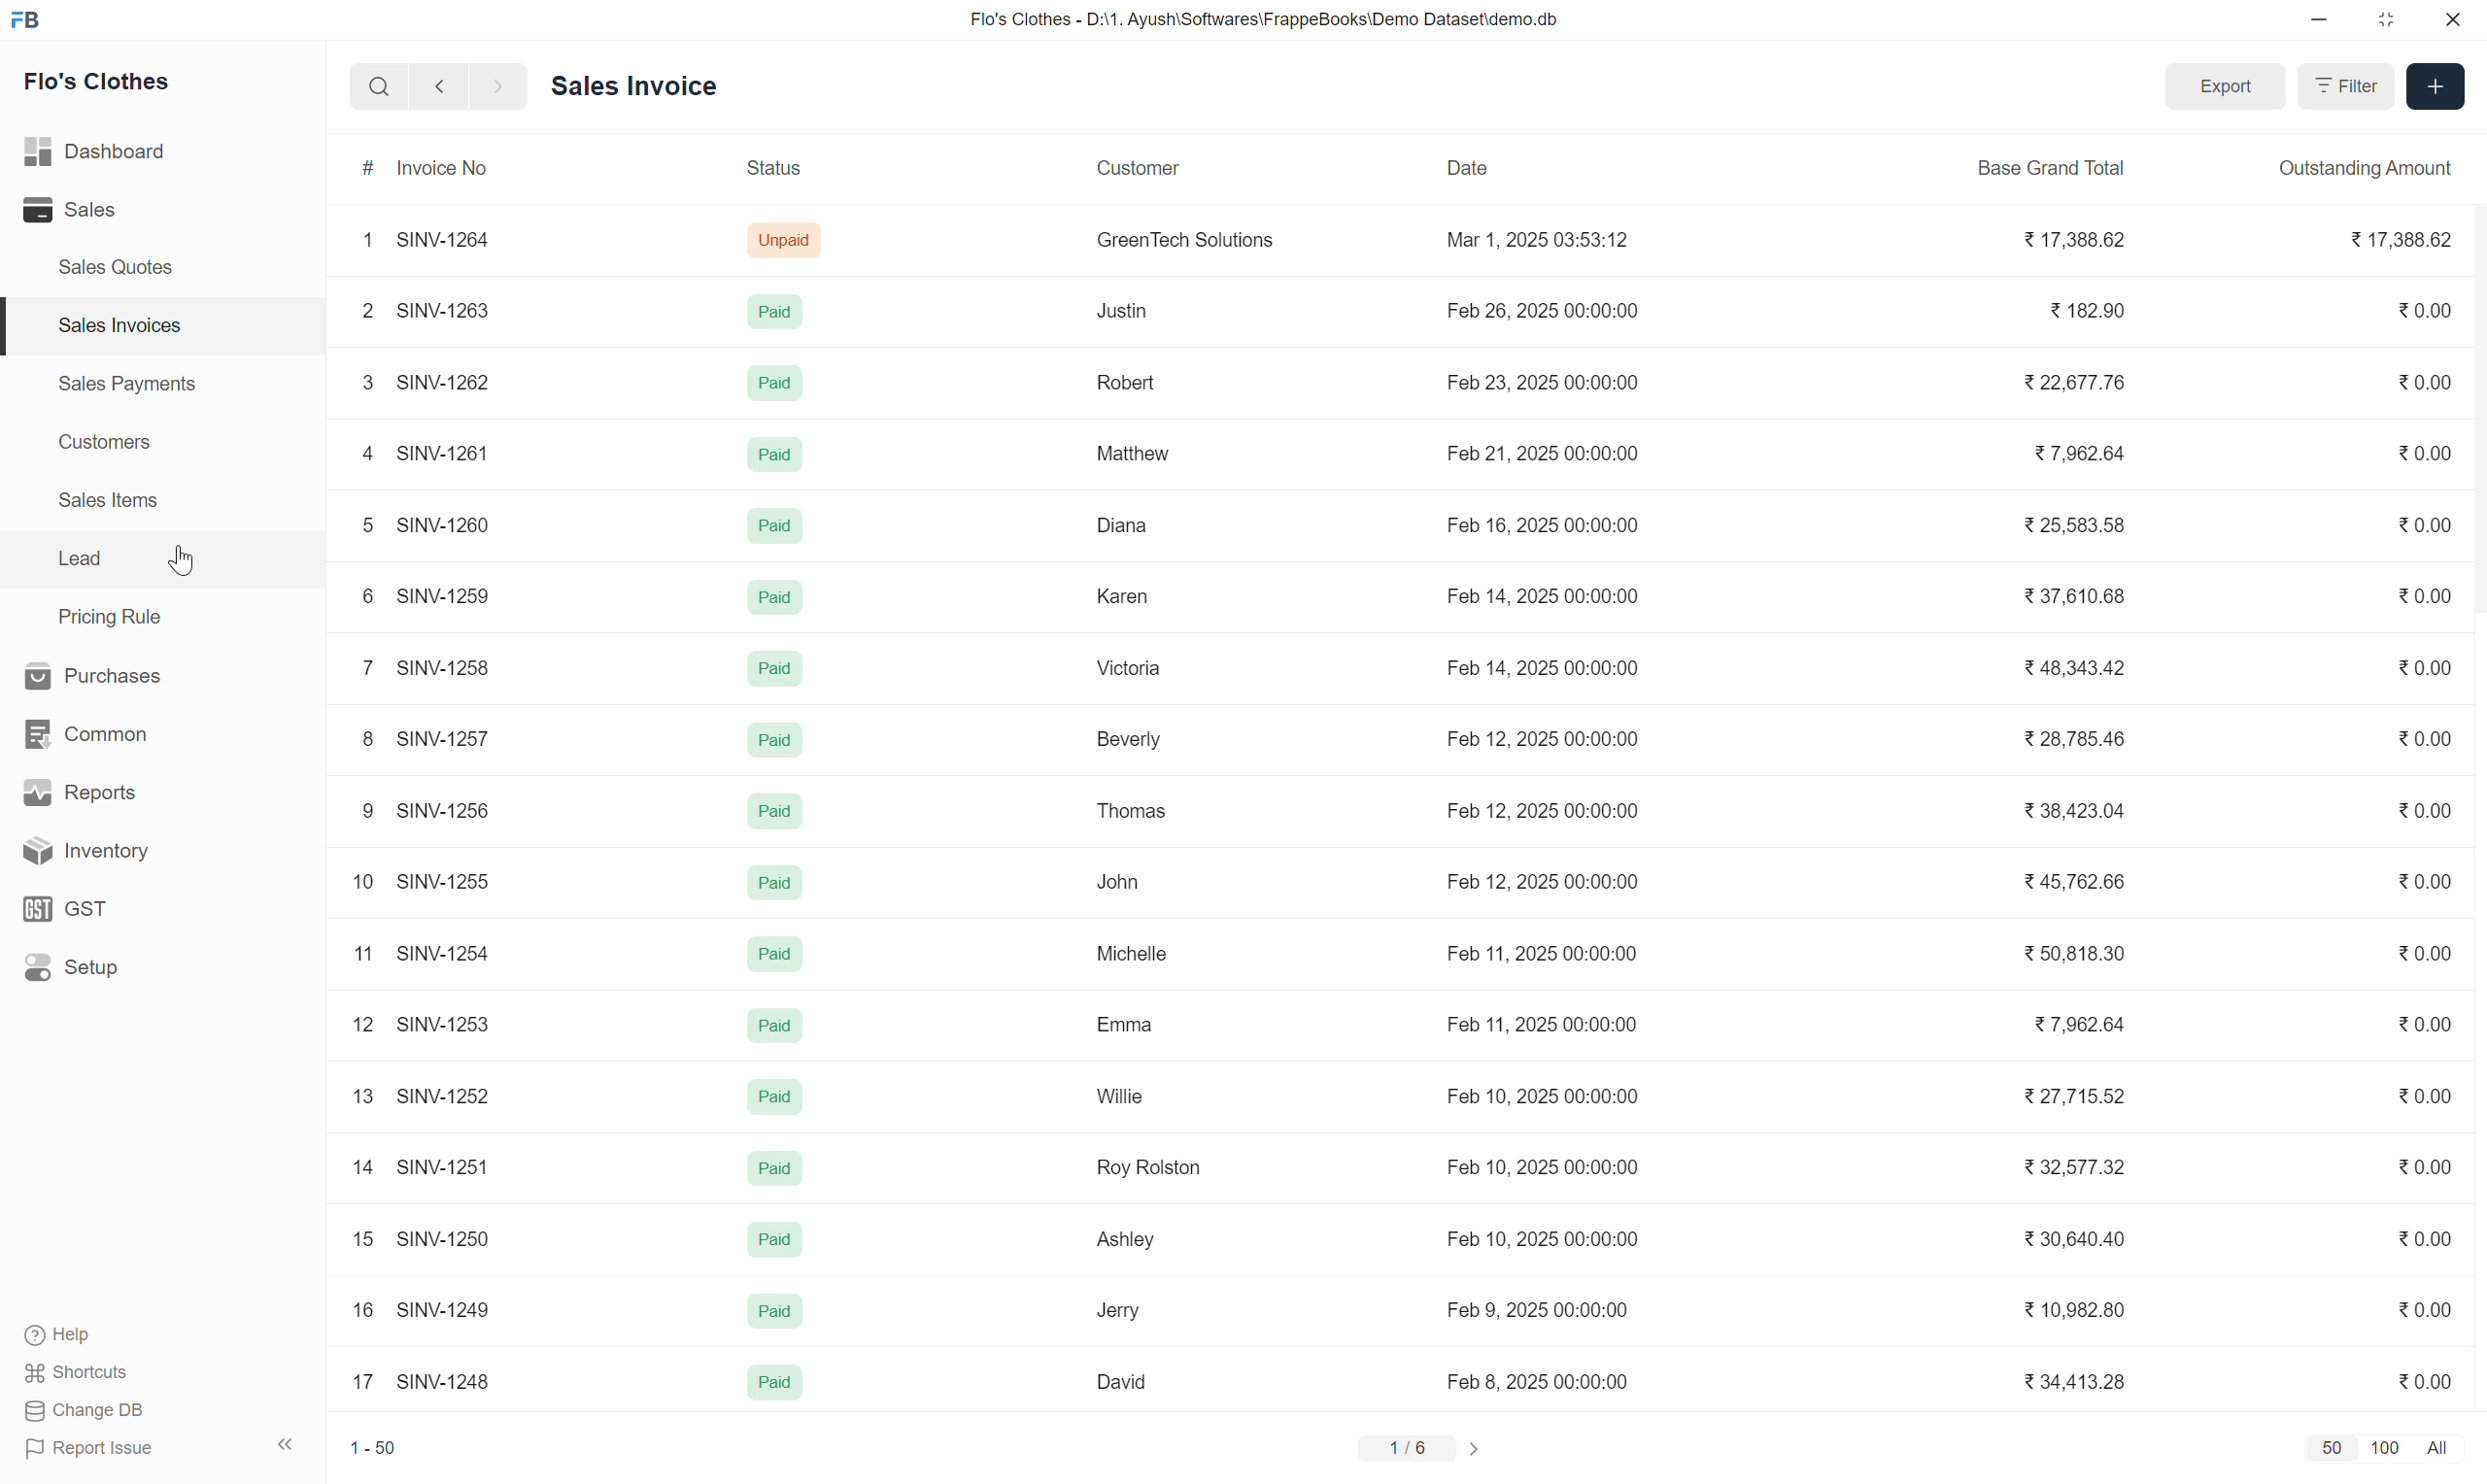 This screenshot has height=1484, width=2487. What do you see at coordinates (450, 450) in the screenshot?
I see `SINV-1261` at bounding box center [450, 450].